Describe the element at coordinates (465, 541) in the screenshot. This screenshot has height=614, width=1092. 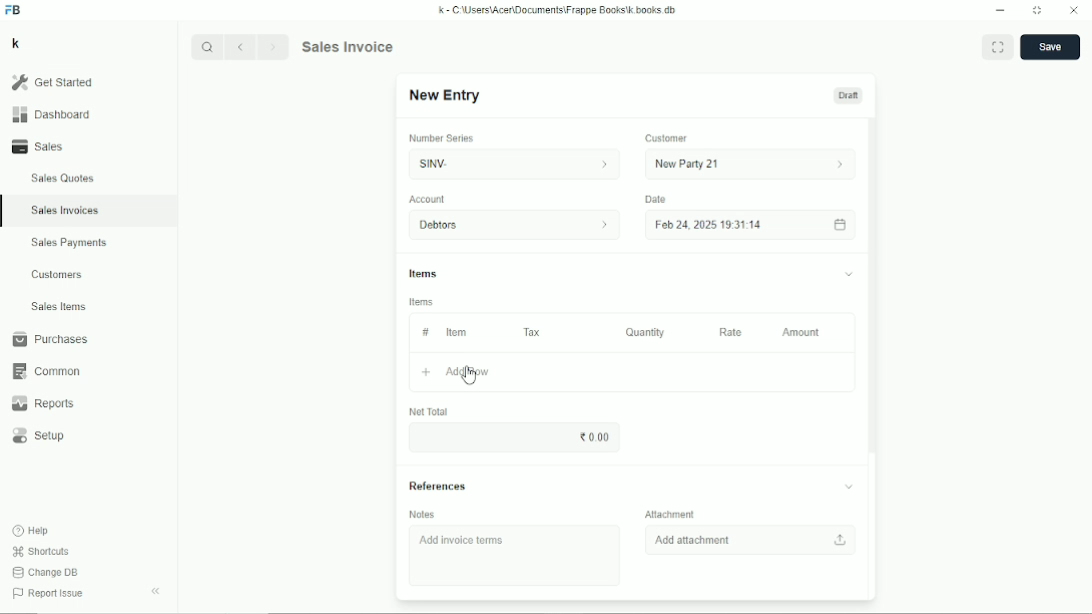
I see `Add invoice items` at that location.